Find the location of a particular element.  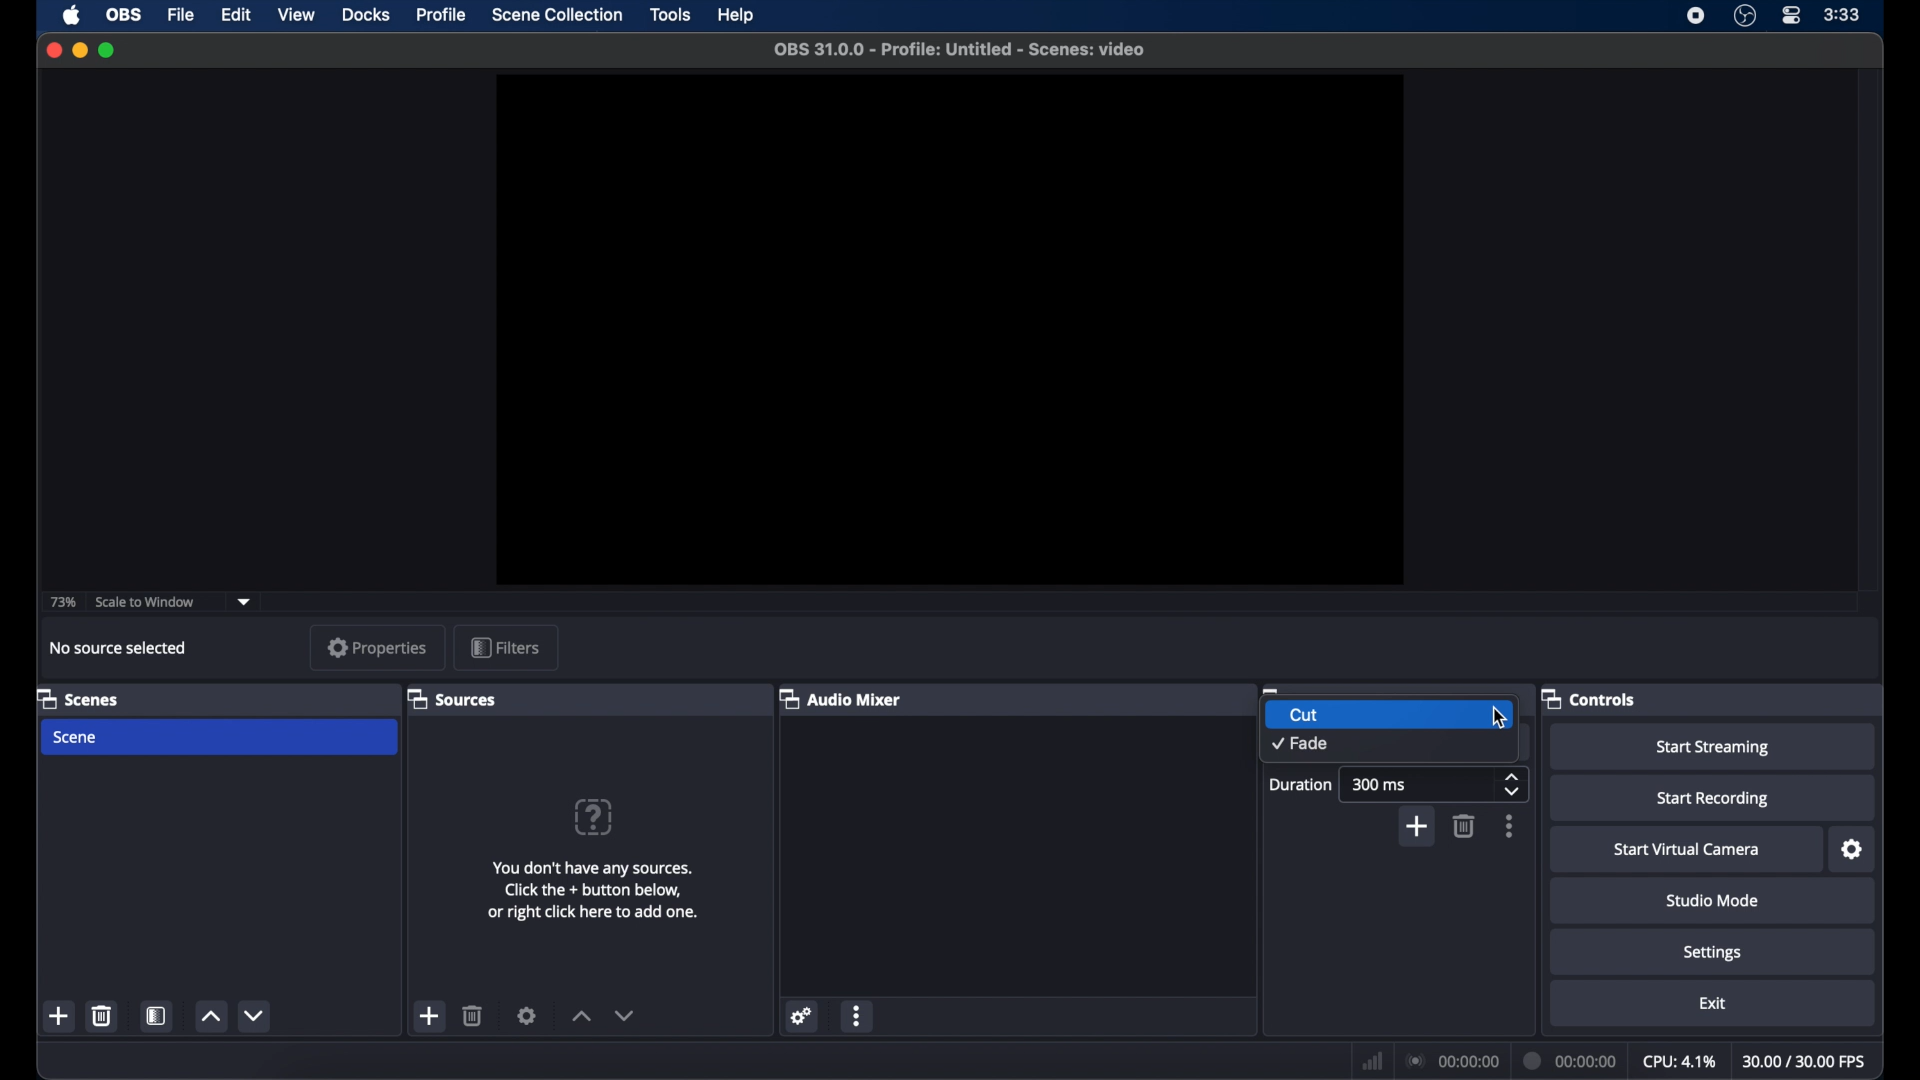

docks is located at coordinates (367, 15).